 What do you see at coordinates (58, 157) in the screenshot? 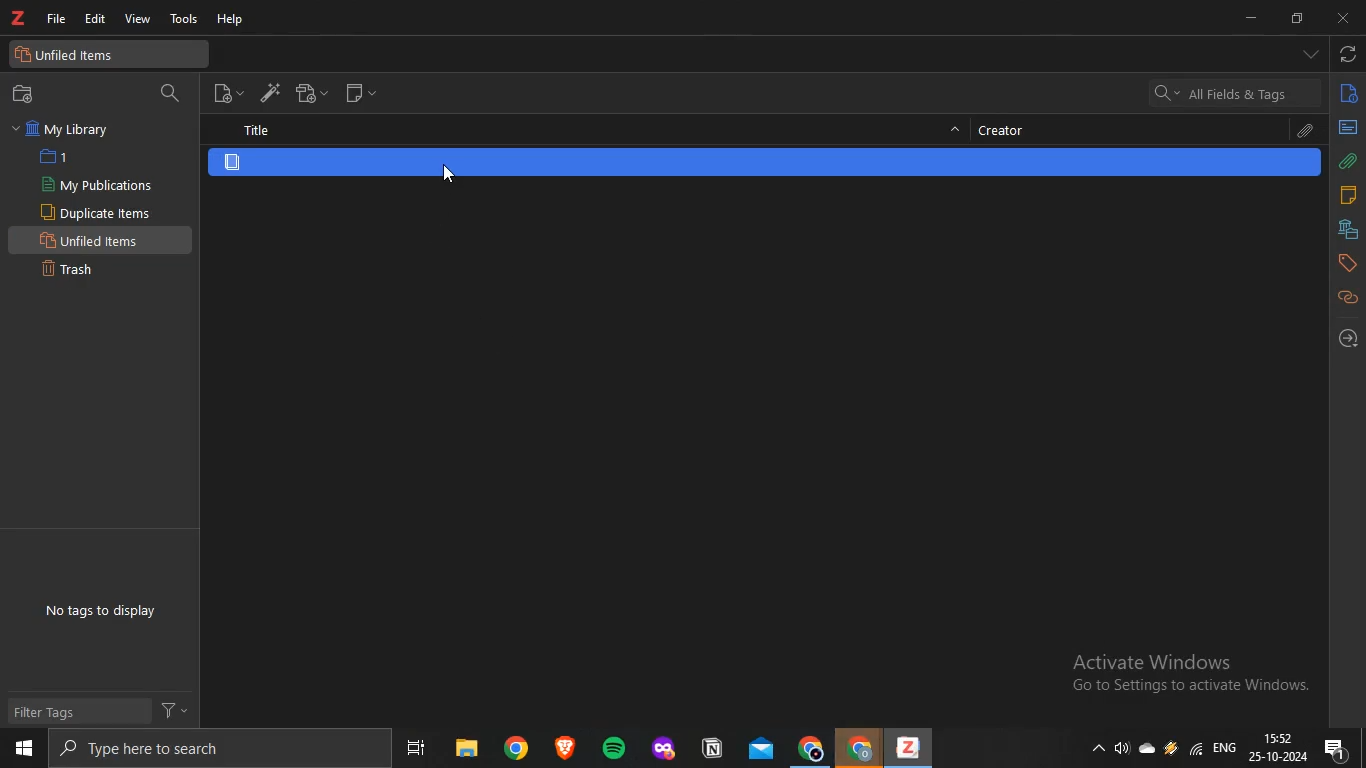
I see `1` at bounding box center [58, 157].